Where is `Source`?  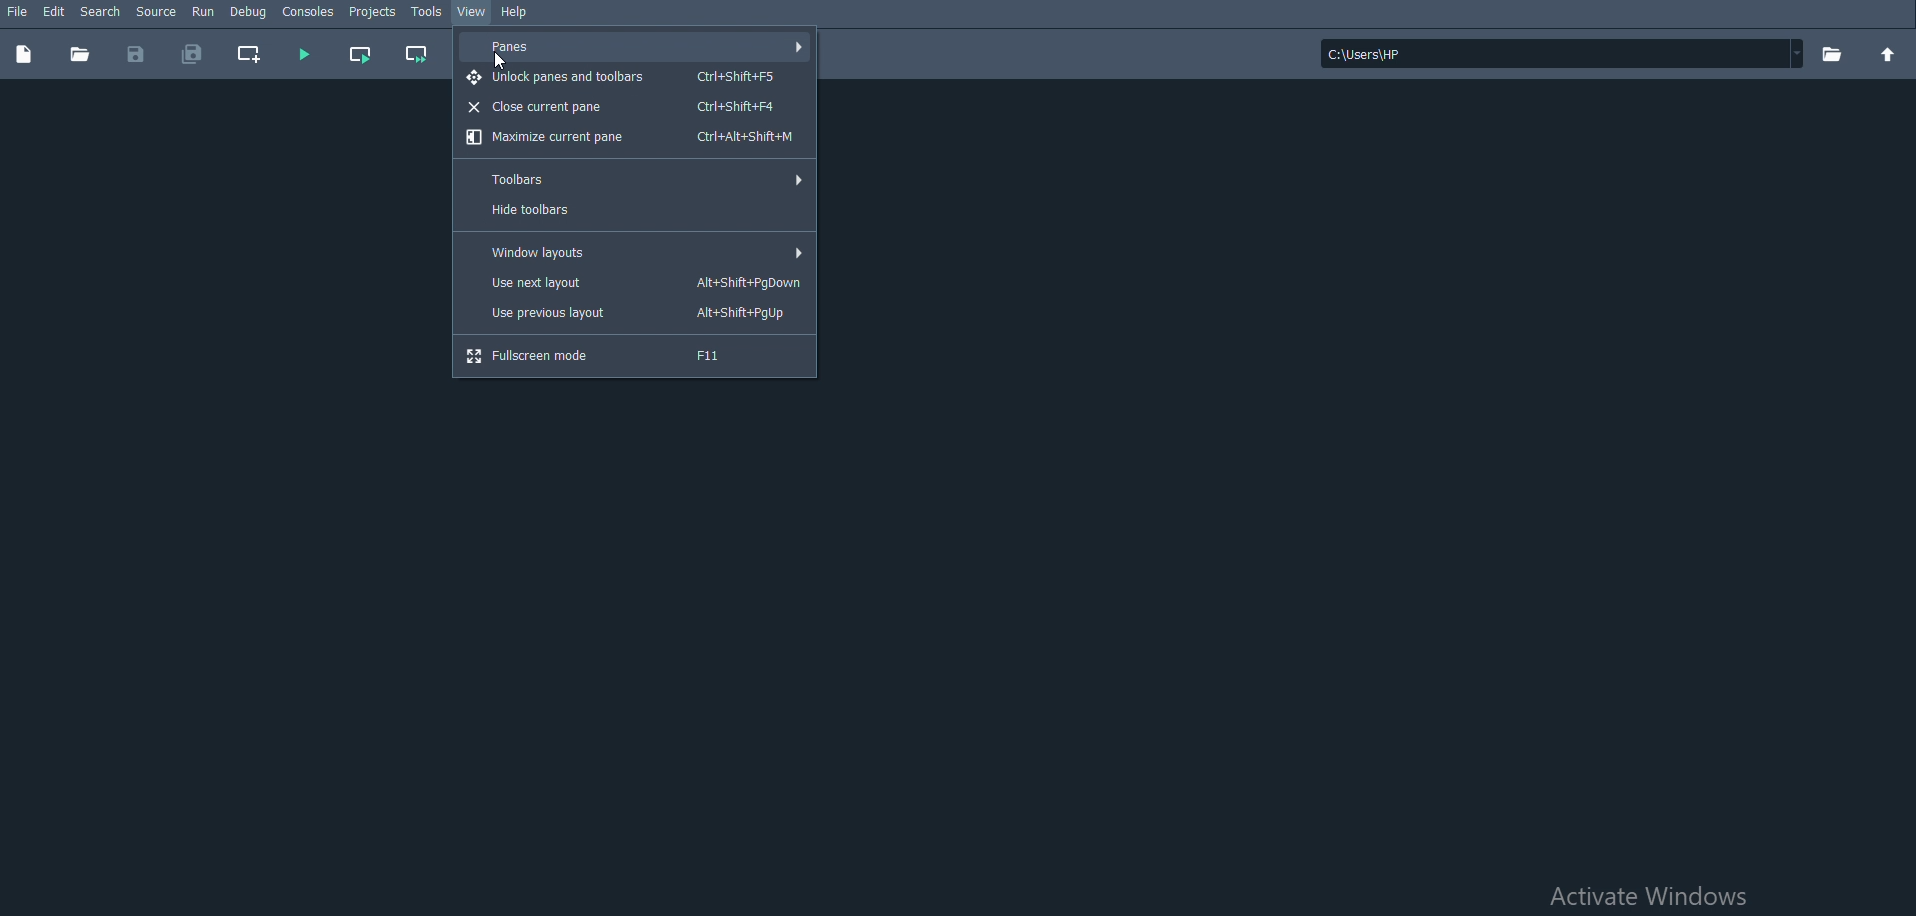
Source is located at coordinates (156, 10).